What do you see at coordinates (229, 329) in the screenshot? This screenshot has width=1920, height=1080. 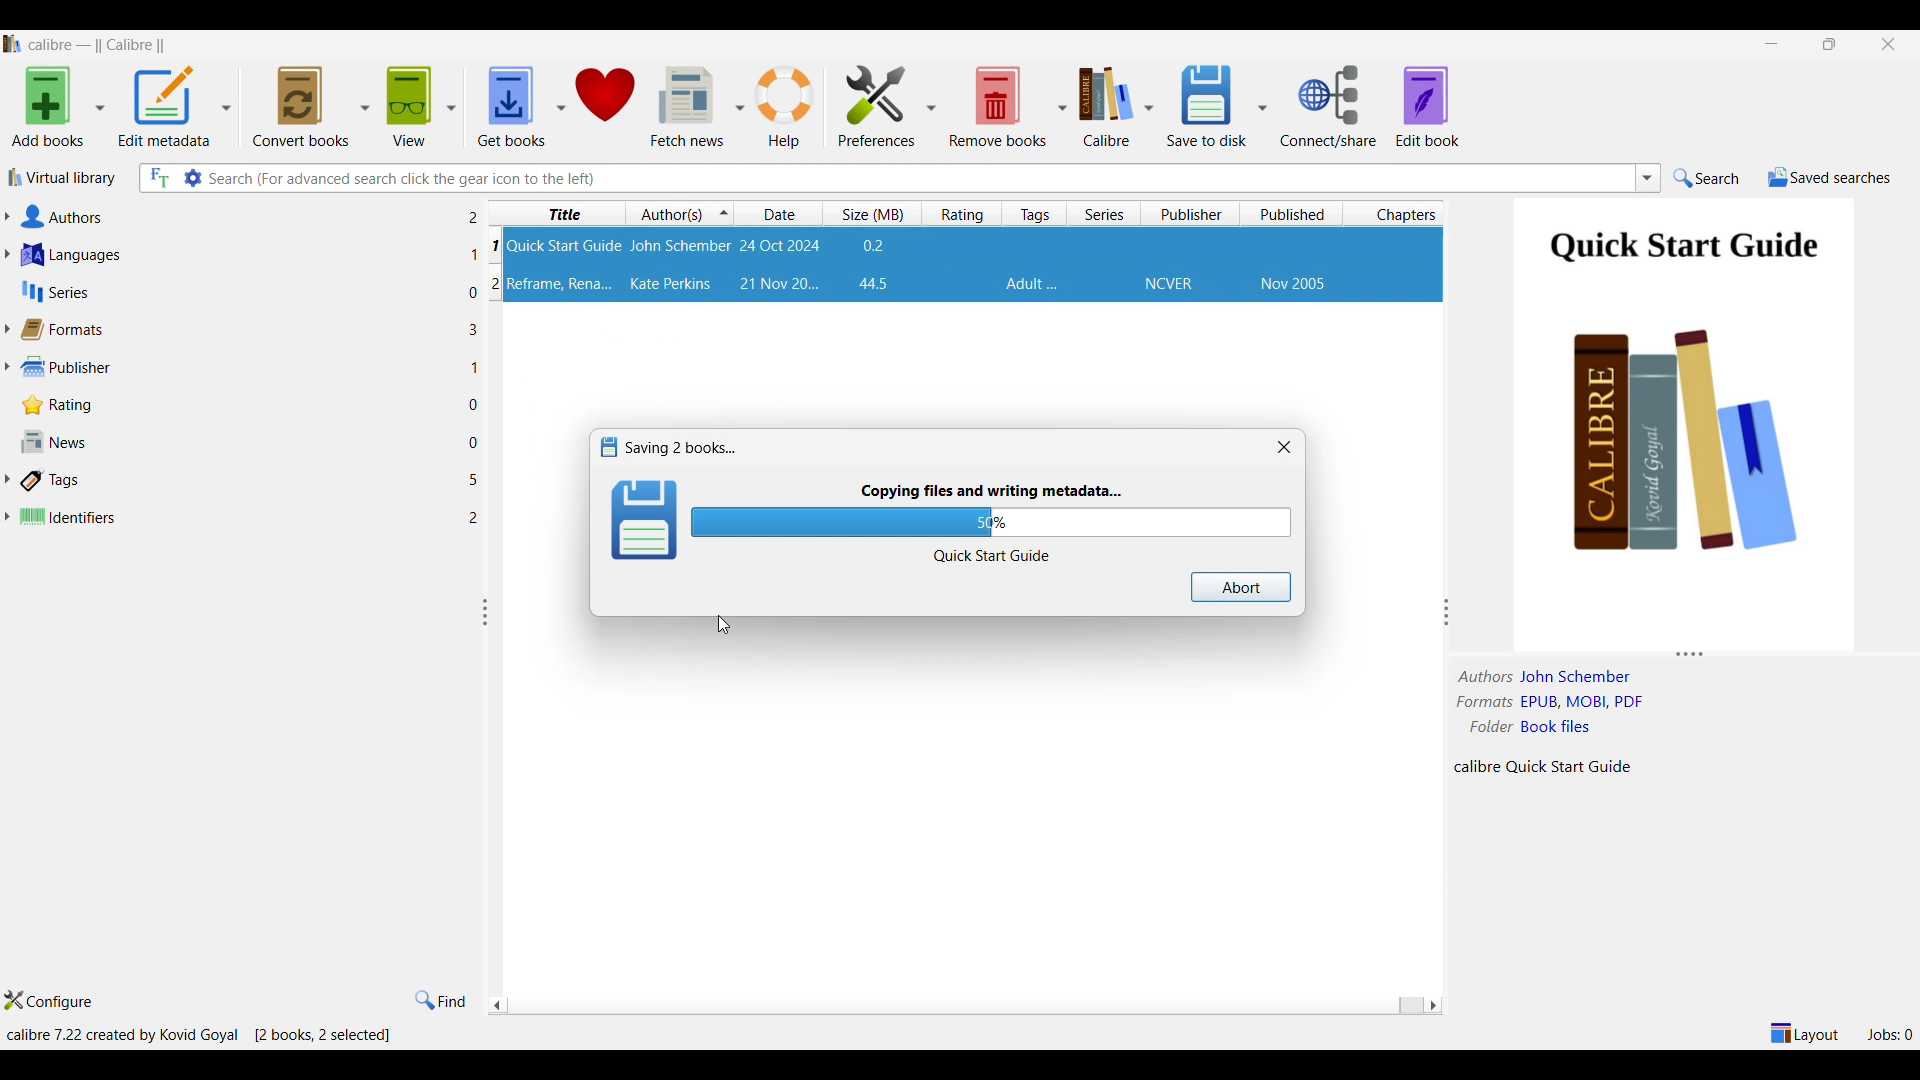 I see `Formats` at bounding box center [229, 329].